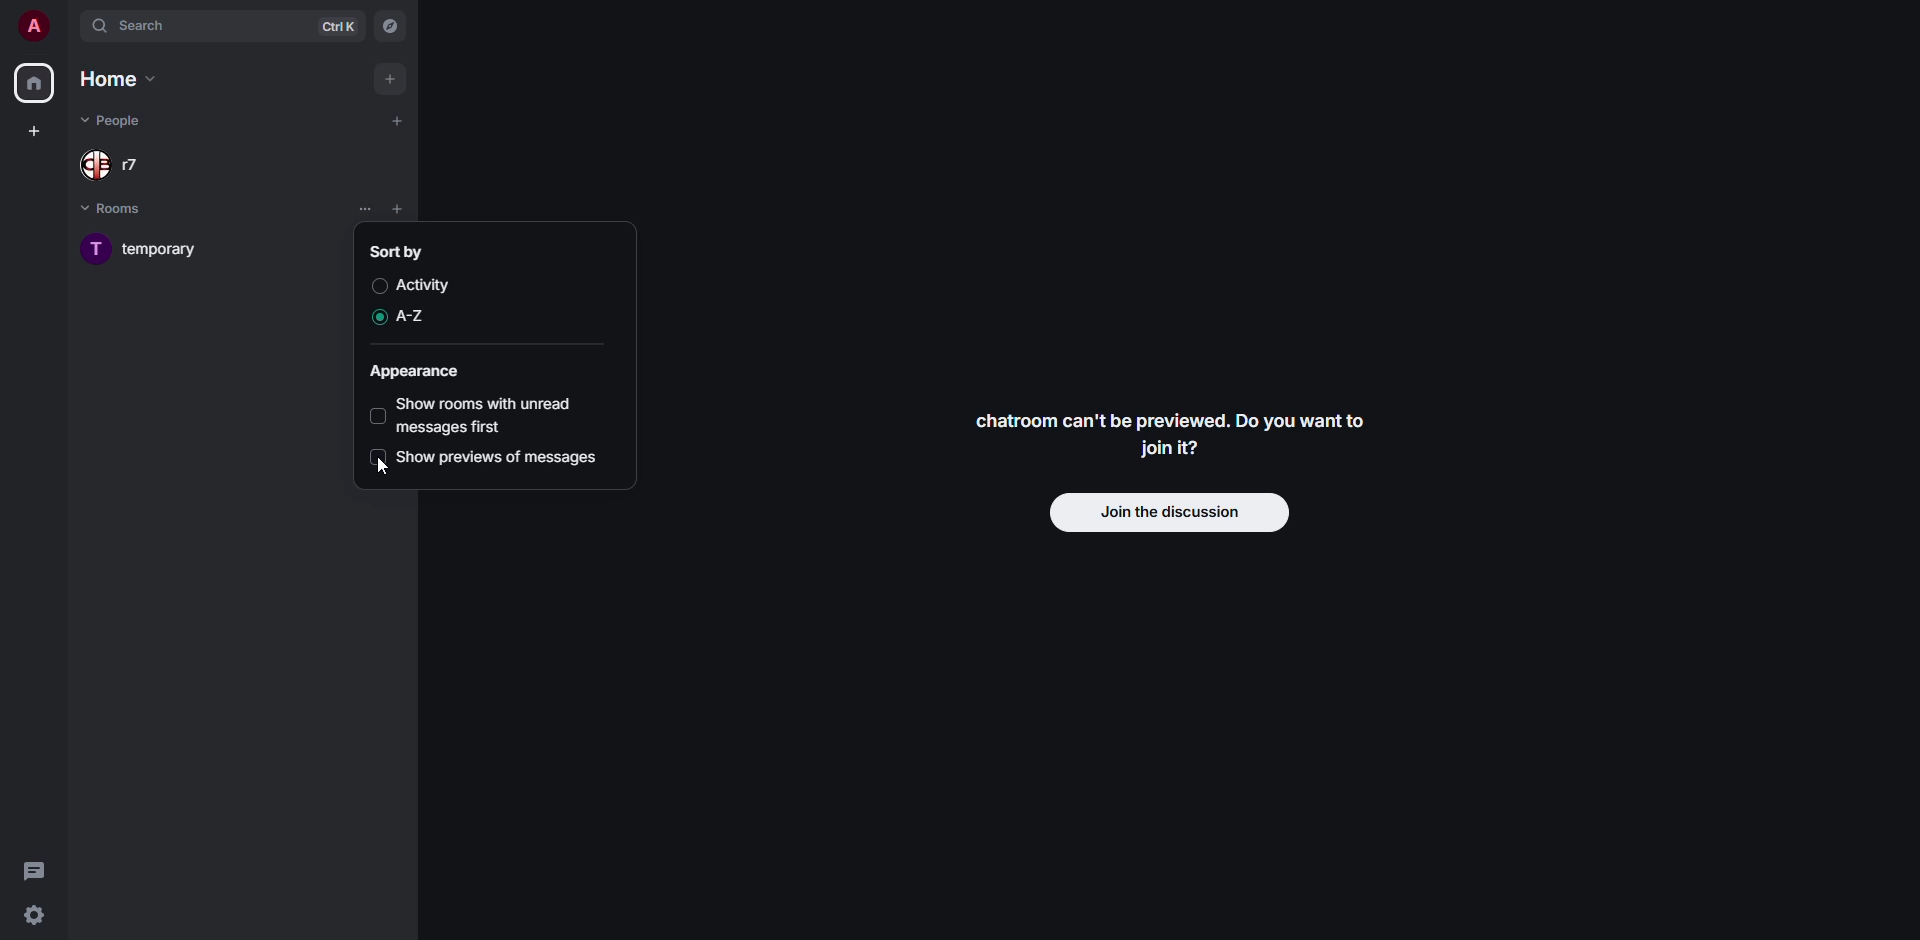 This screenshot has width=1920, height=940. Describe the element at coordinates (110, 167) in the screenshot. I see `people` at that location.